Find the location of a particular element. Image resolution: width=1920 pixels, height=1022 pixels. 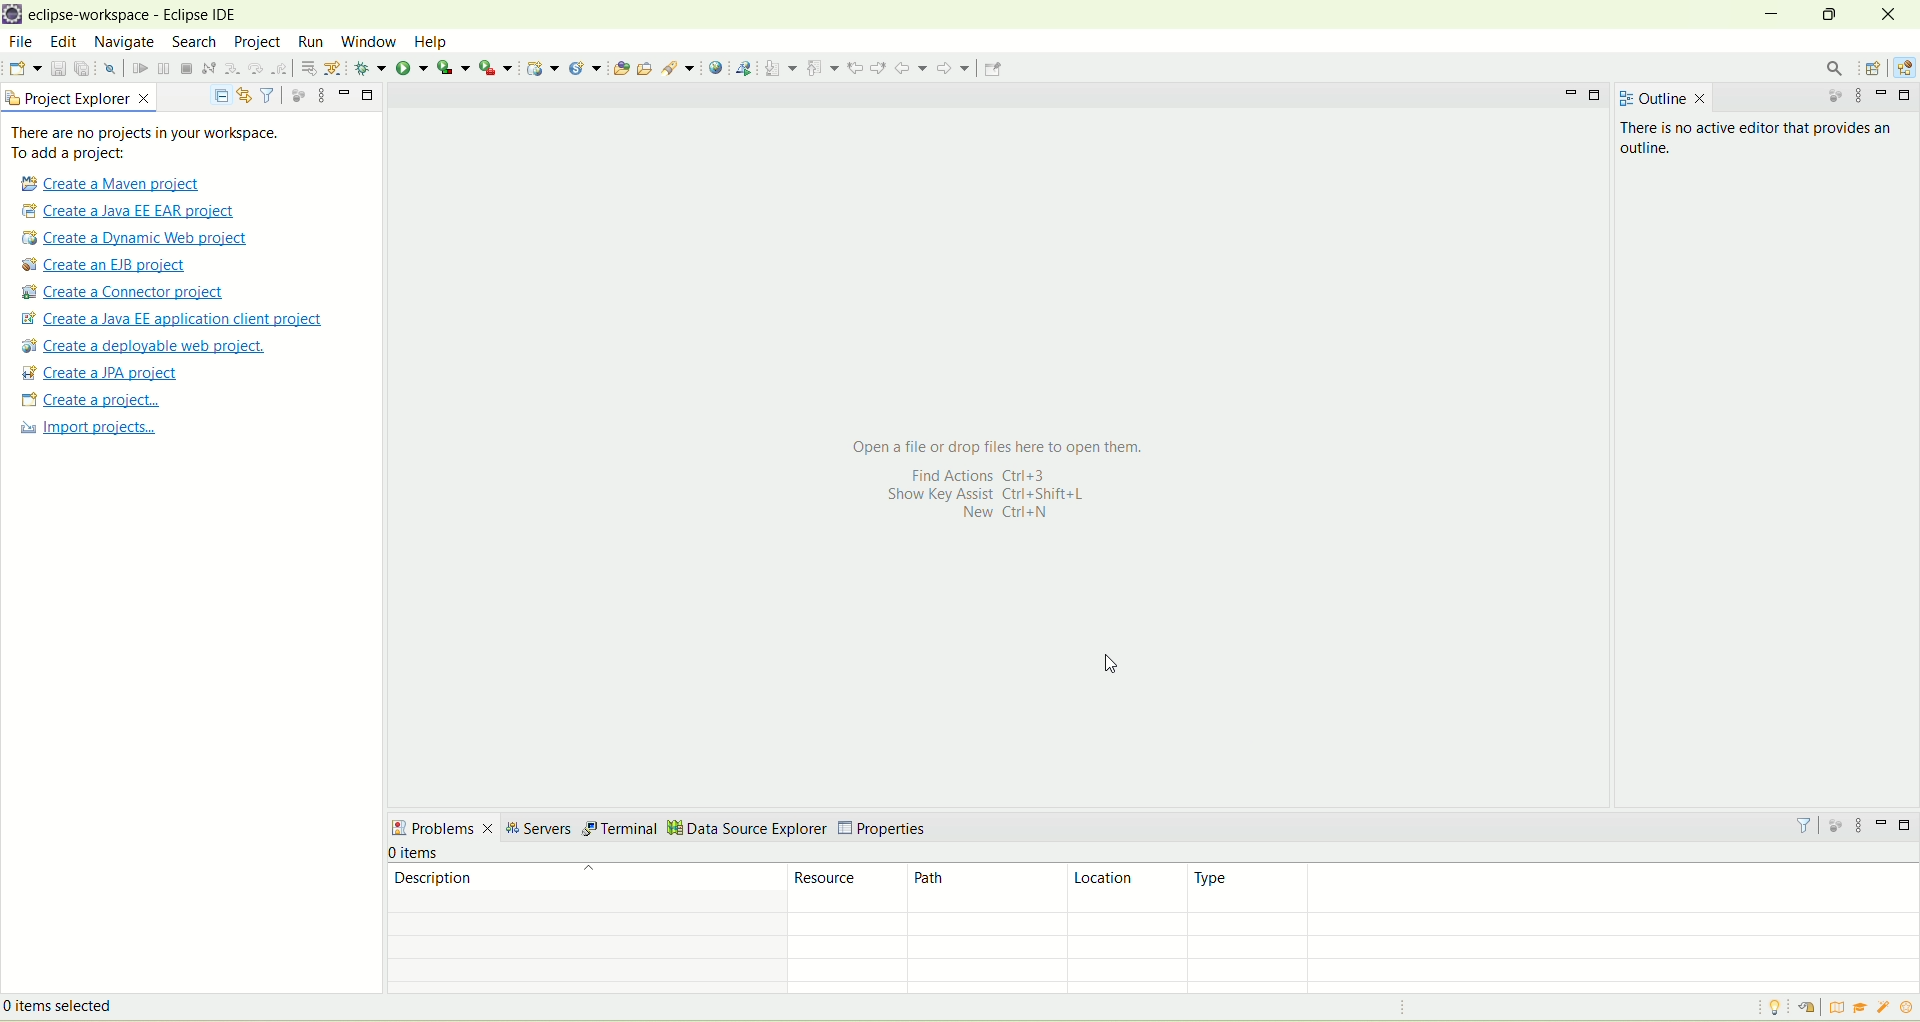

maximize is located at coordinates (1908, 96).